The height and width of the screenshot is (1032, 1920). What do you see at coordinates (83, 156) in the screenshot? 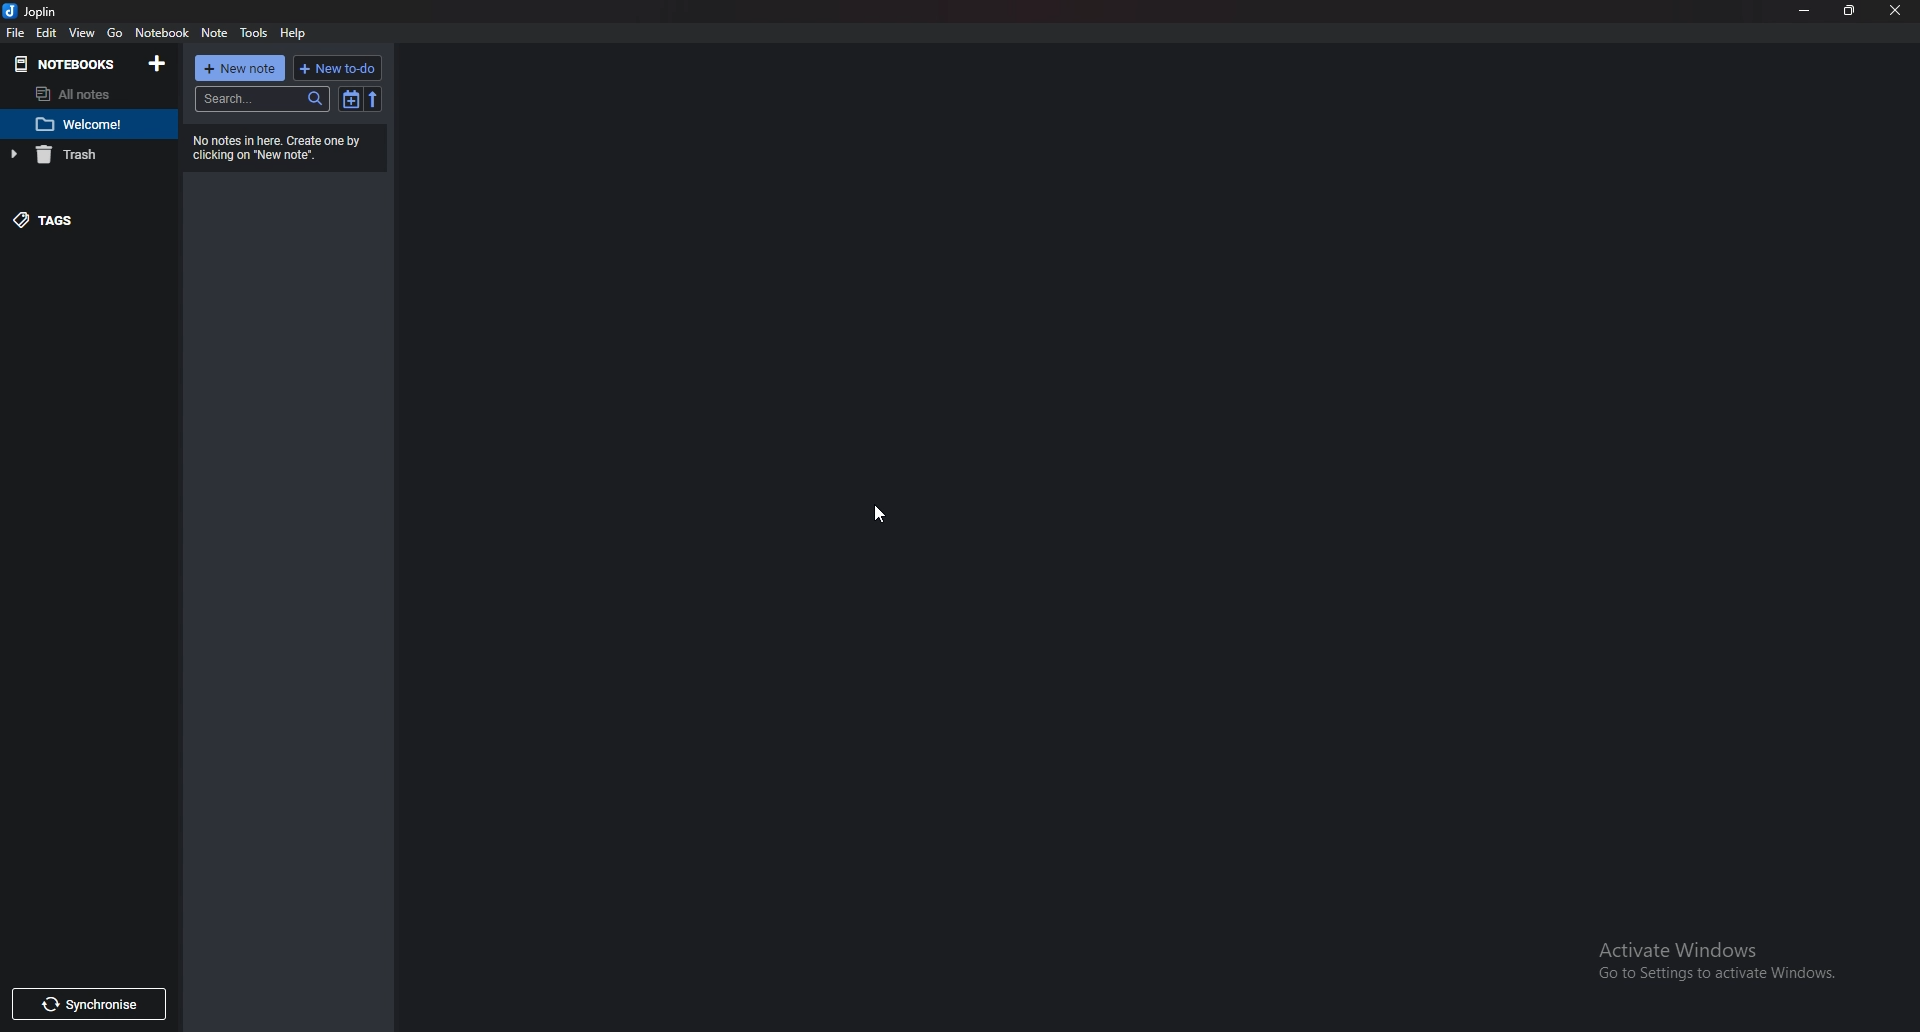
I see `trash` at bounding box center [83, 156].